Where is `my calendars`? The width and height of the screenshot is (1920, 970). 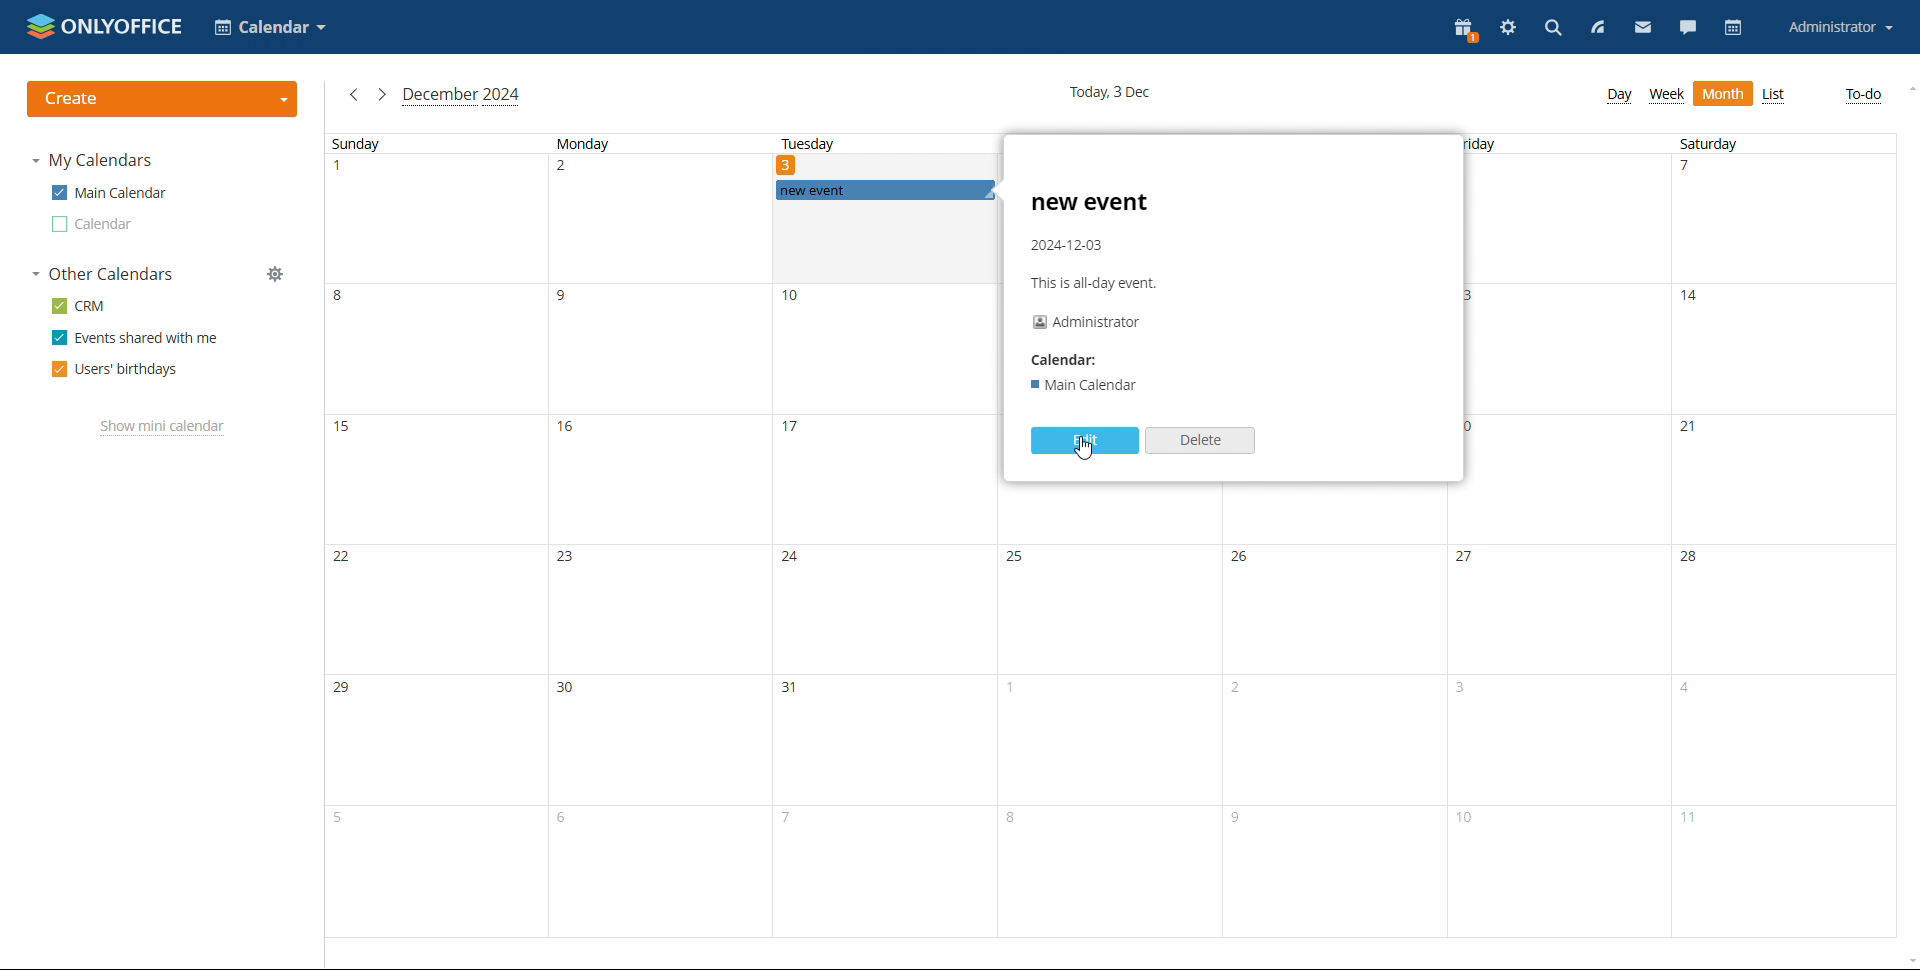
my calendars is located at coordinates (93, 161).